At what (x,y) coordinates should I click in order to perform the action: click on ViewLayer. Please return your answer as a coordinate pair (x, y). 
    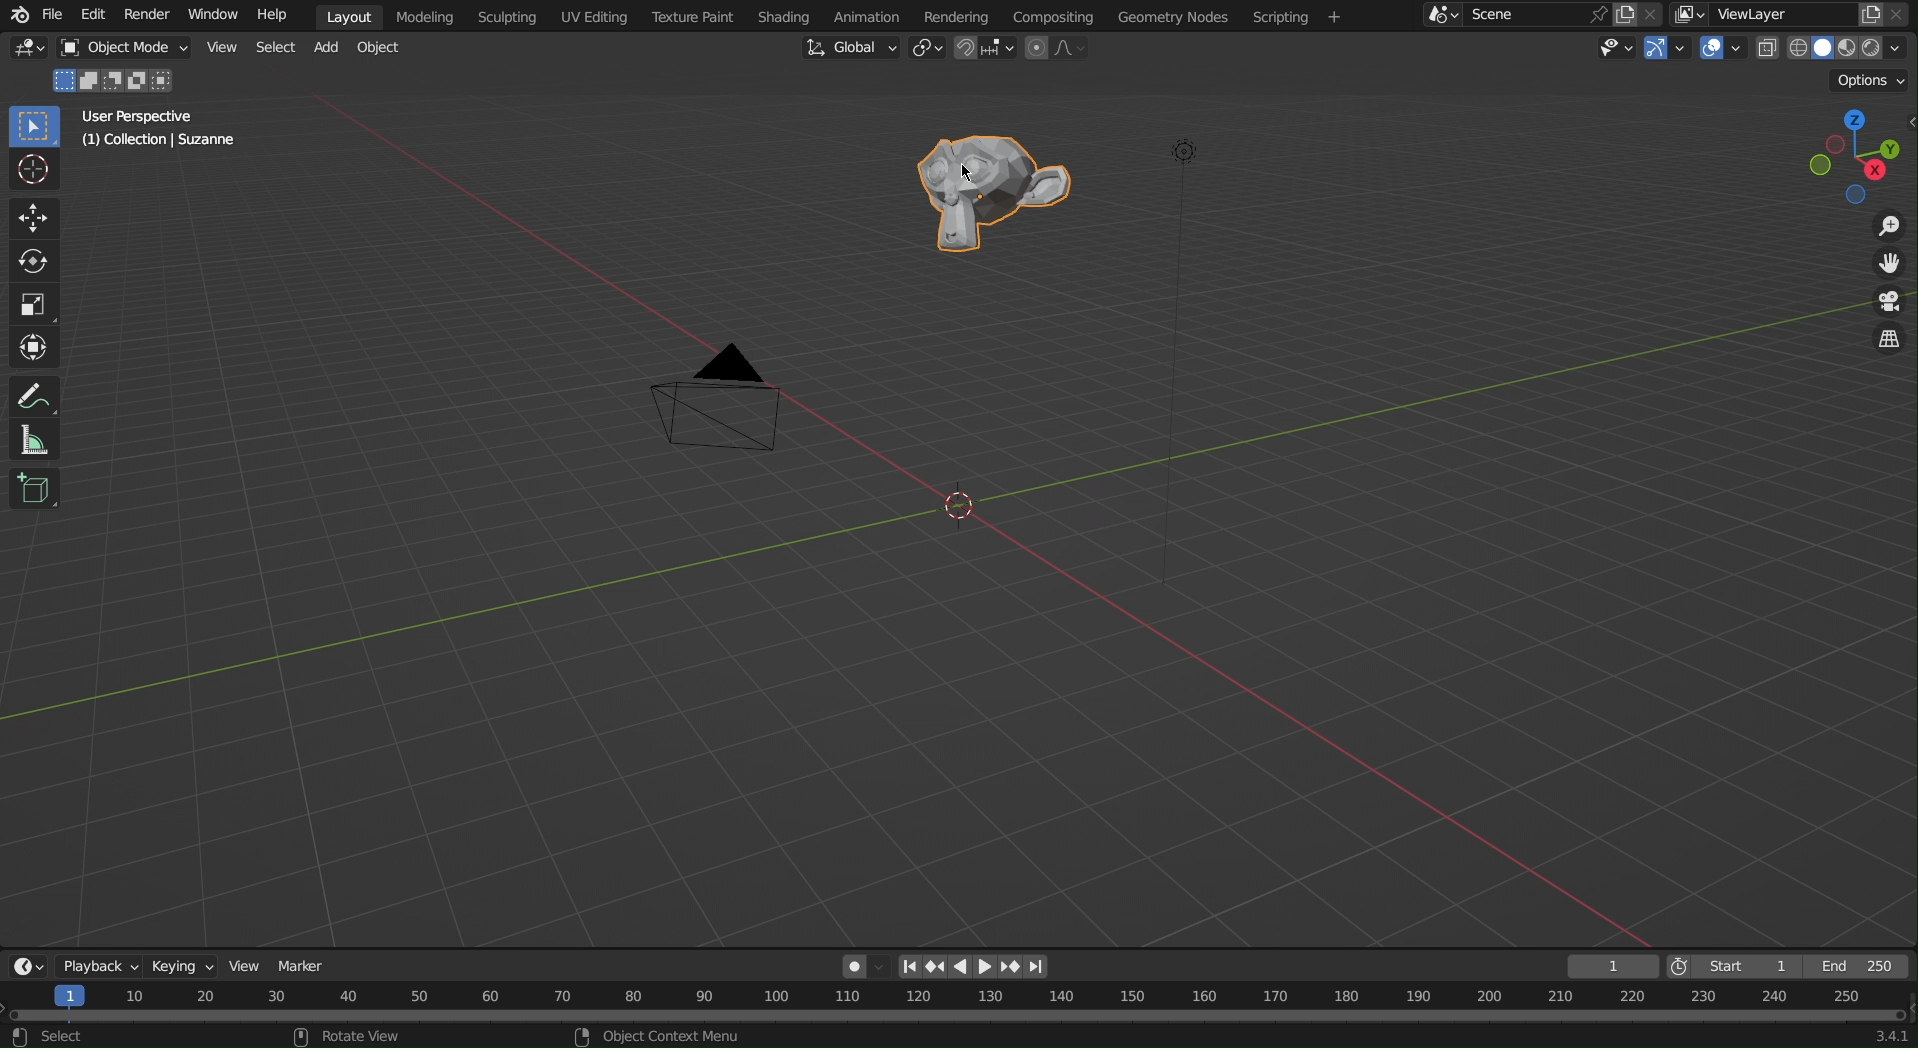
    Looking at the image, I should click on (1778, 15).